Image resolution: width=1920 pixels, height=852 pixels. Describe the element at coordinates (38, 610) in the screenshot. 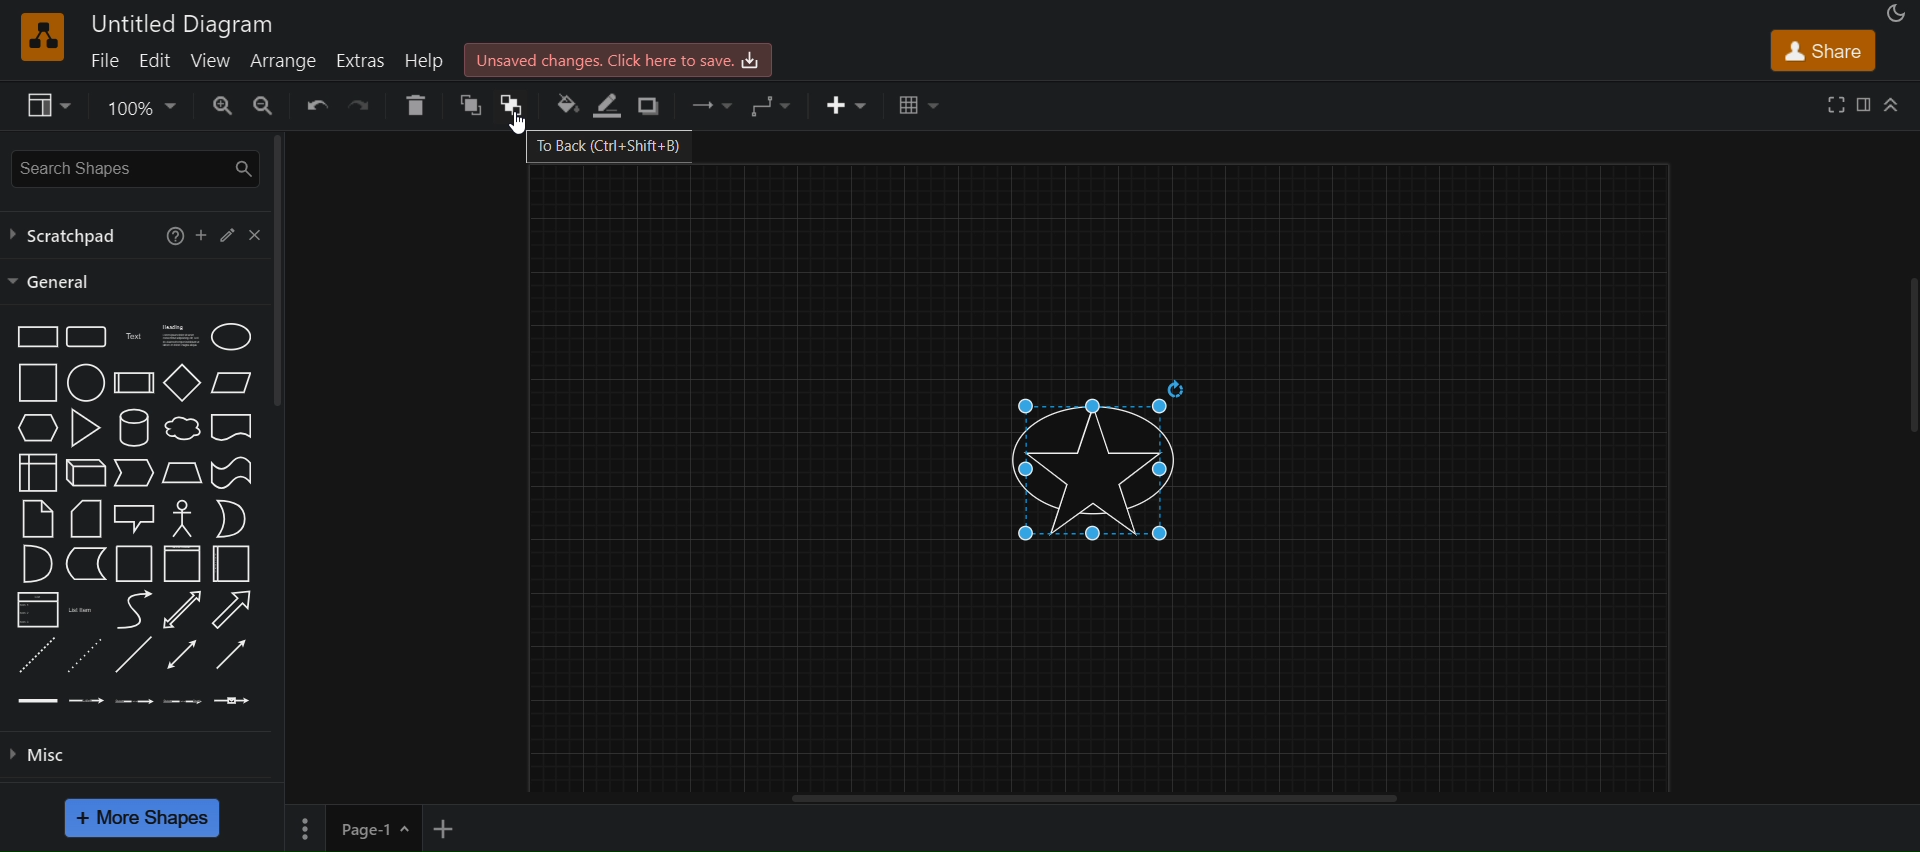

I see `list` at that location.